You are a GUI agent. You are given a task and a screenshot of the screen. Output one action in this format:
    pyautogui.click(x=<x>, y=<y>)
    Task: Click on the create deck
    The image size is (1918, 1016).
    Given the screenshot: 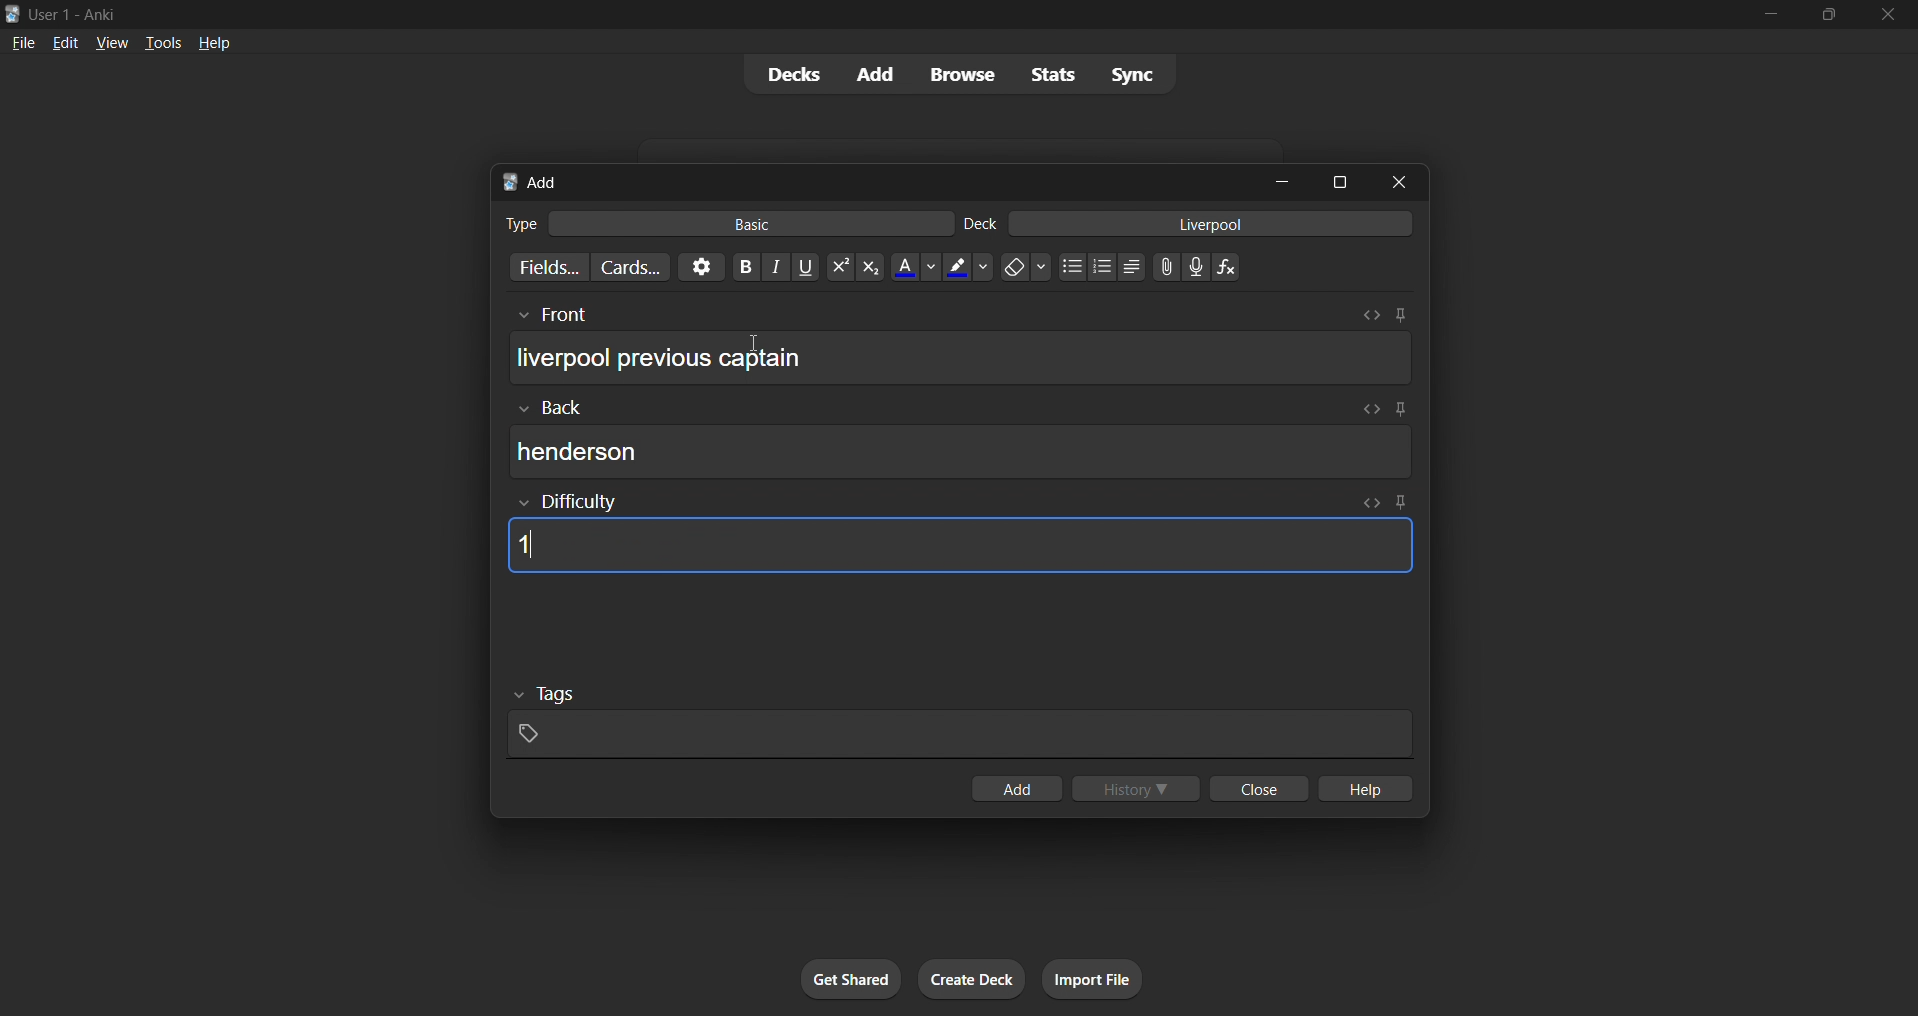 What is the action you would take?
    pyautogui.click(x=973, y=980)
    